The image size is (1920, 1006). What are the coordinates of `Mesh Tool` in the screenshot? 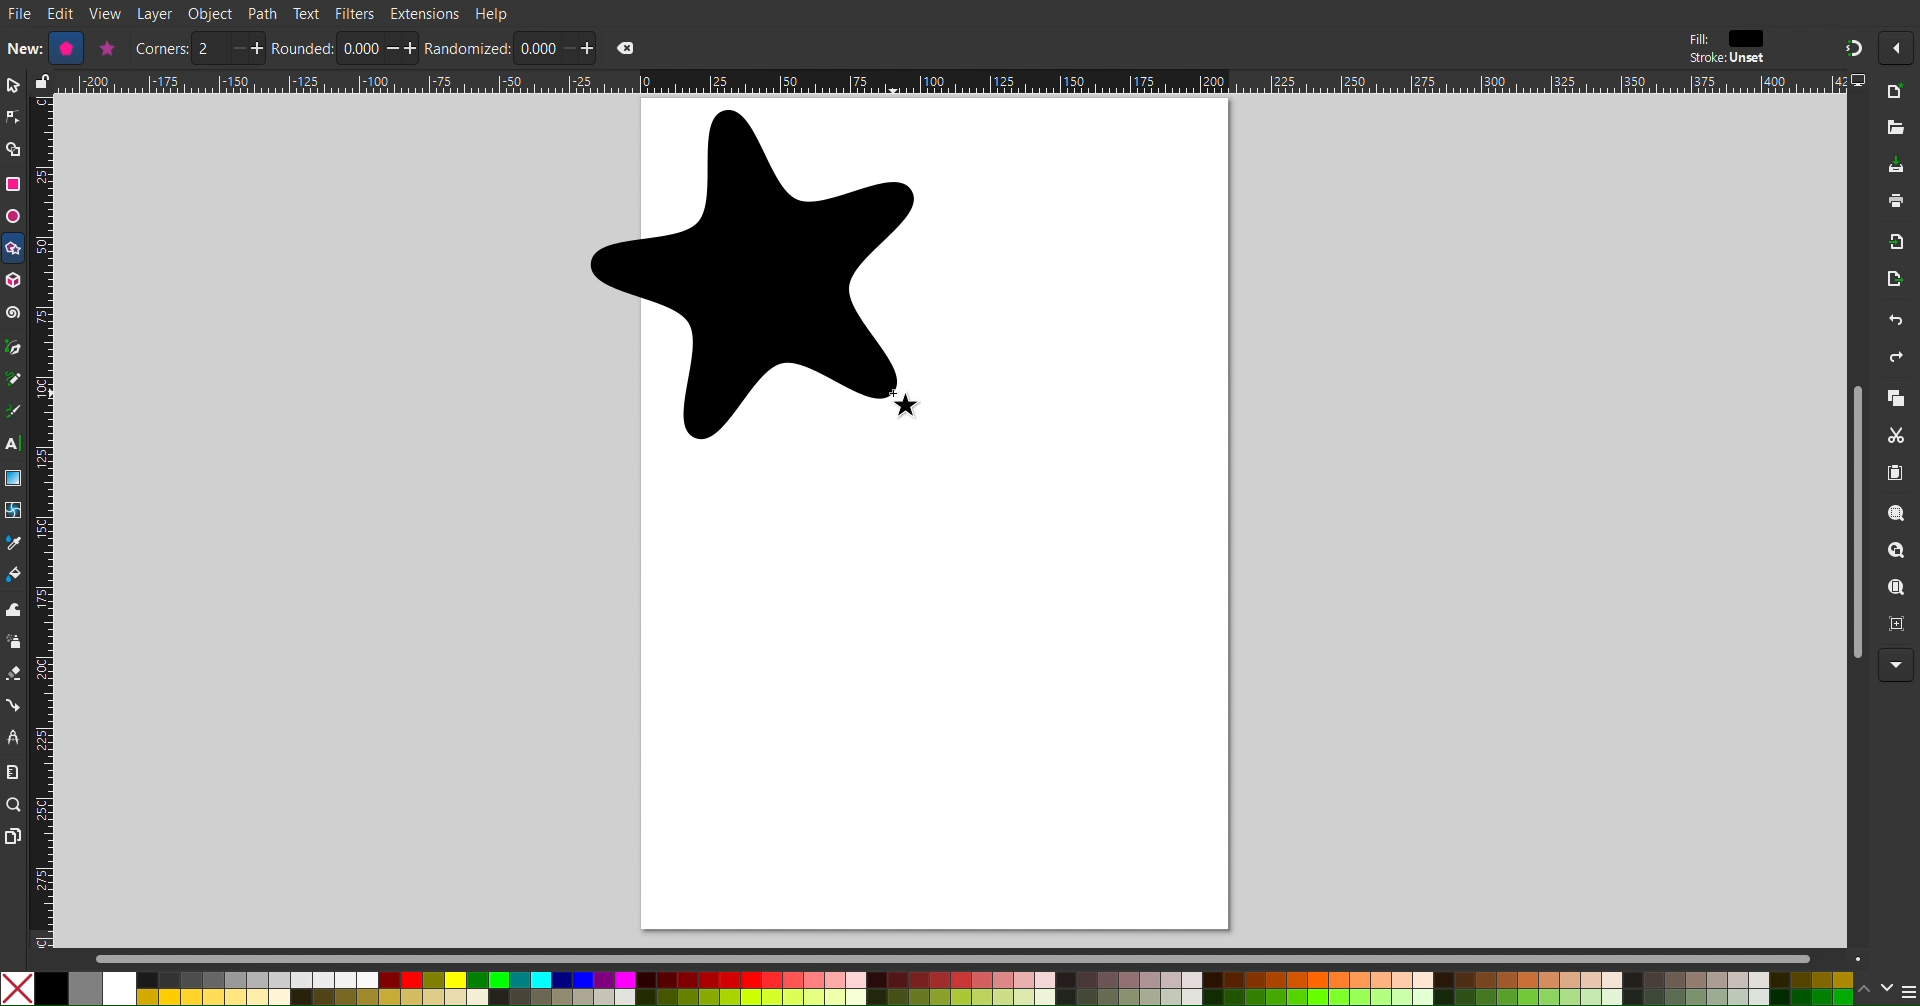 It's located at (14, 512).